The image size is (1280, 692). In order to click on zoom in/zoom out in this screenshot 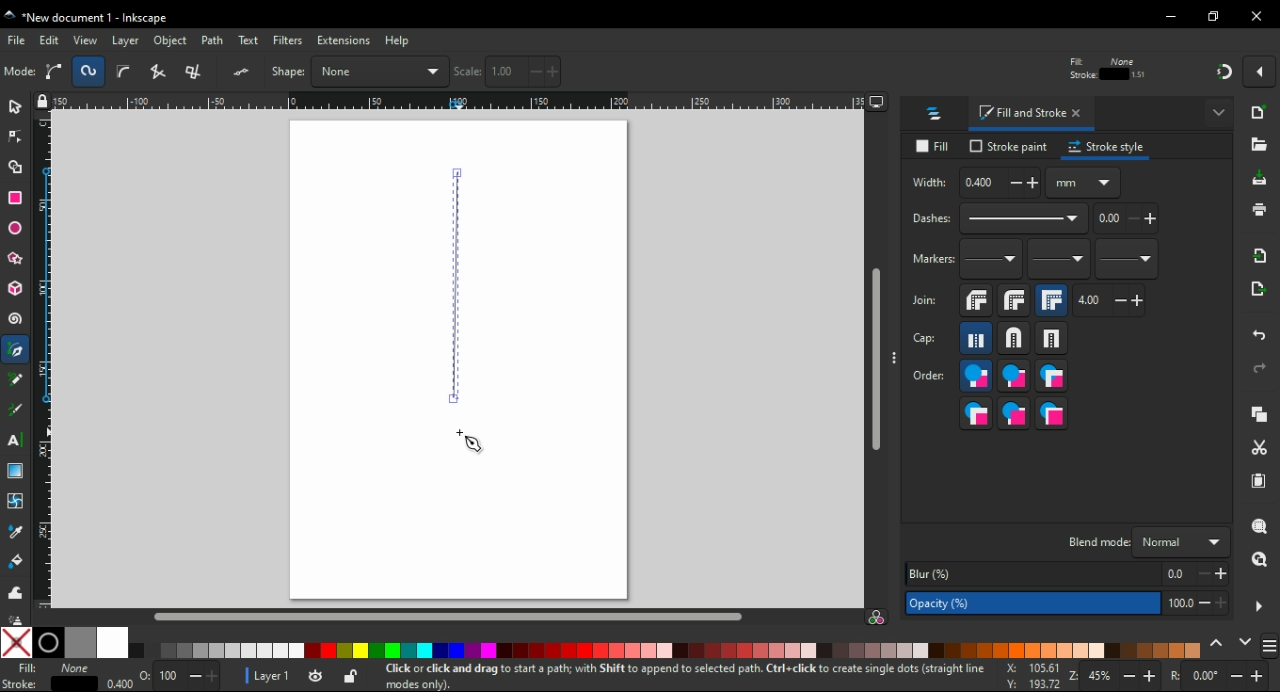, I will do `click(1116, 678)`.